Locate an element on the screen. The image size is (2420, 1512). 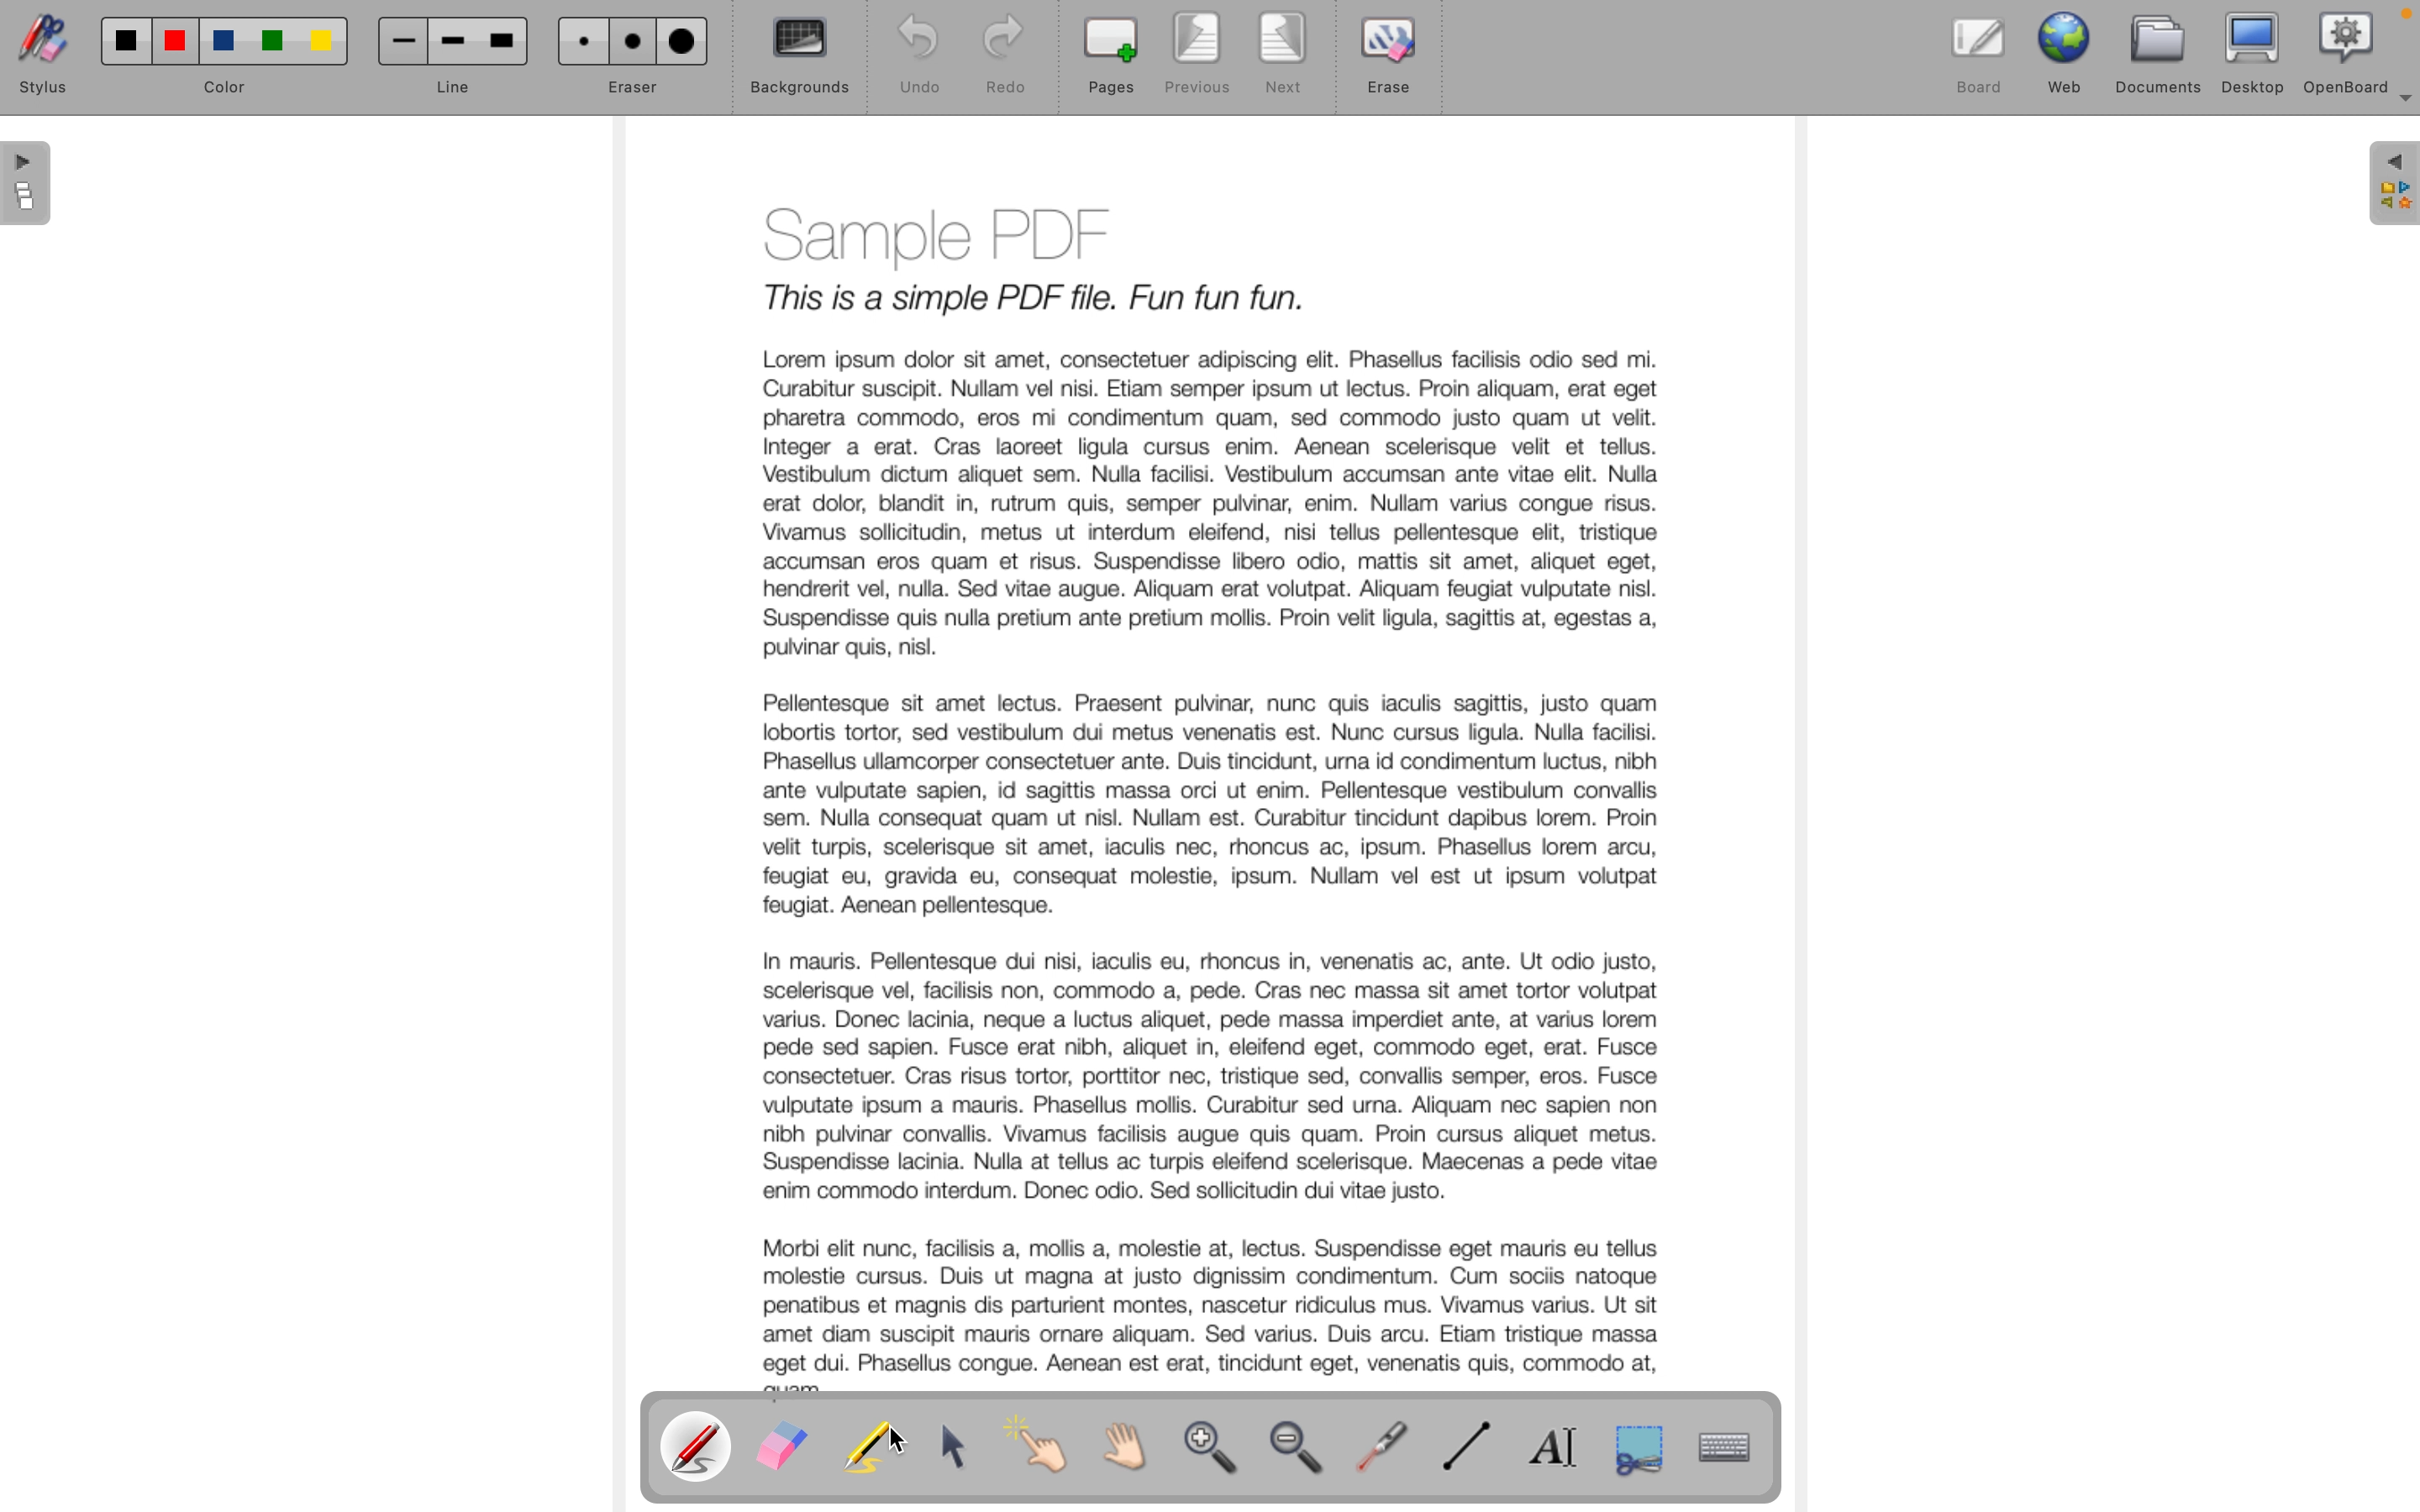
web is located at coordinates (2069, 51).